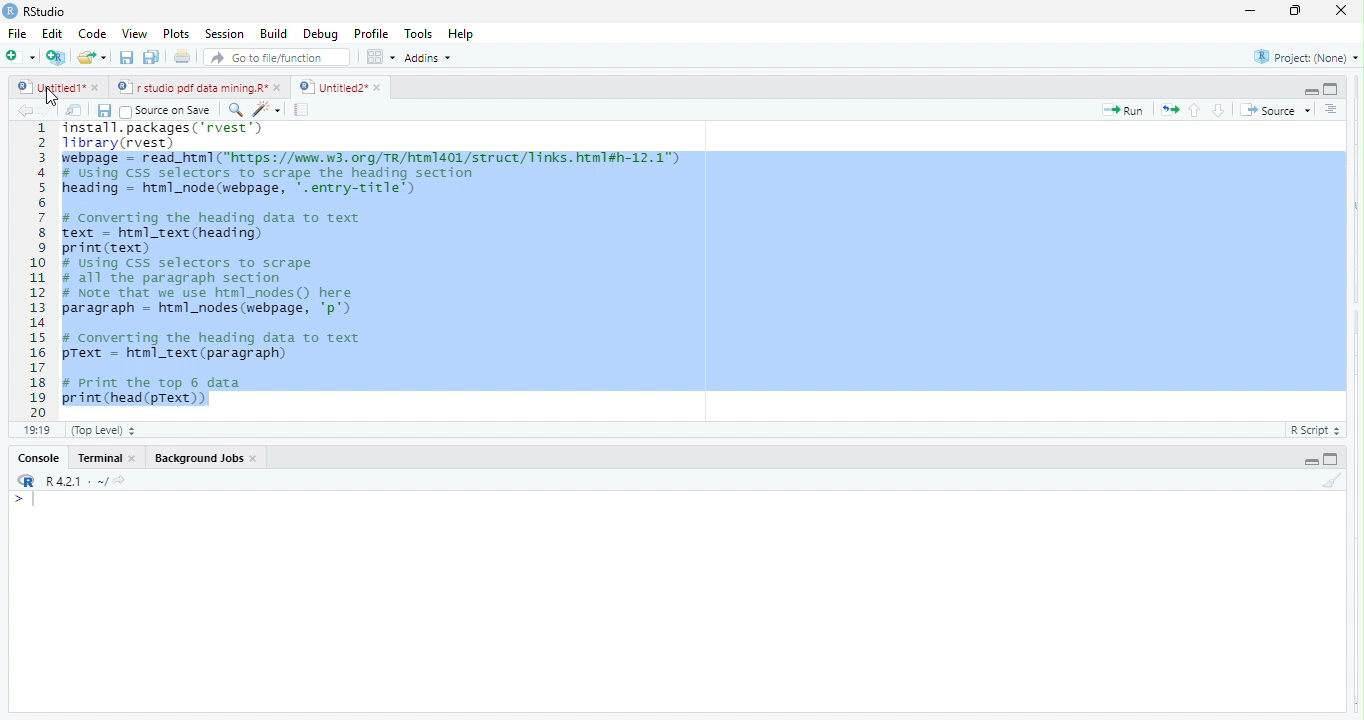 This screenshot has width=1364, height=720. What do you see at coordinates (223, 34) in the screenshot?
I see `‘Session` at bounding box center [223, 34].